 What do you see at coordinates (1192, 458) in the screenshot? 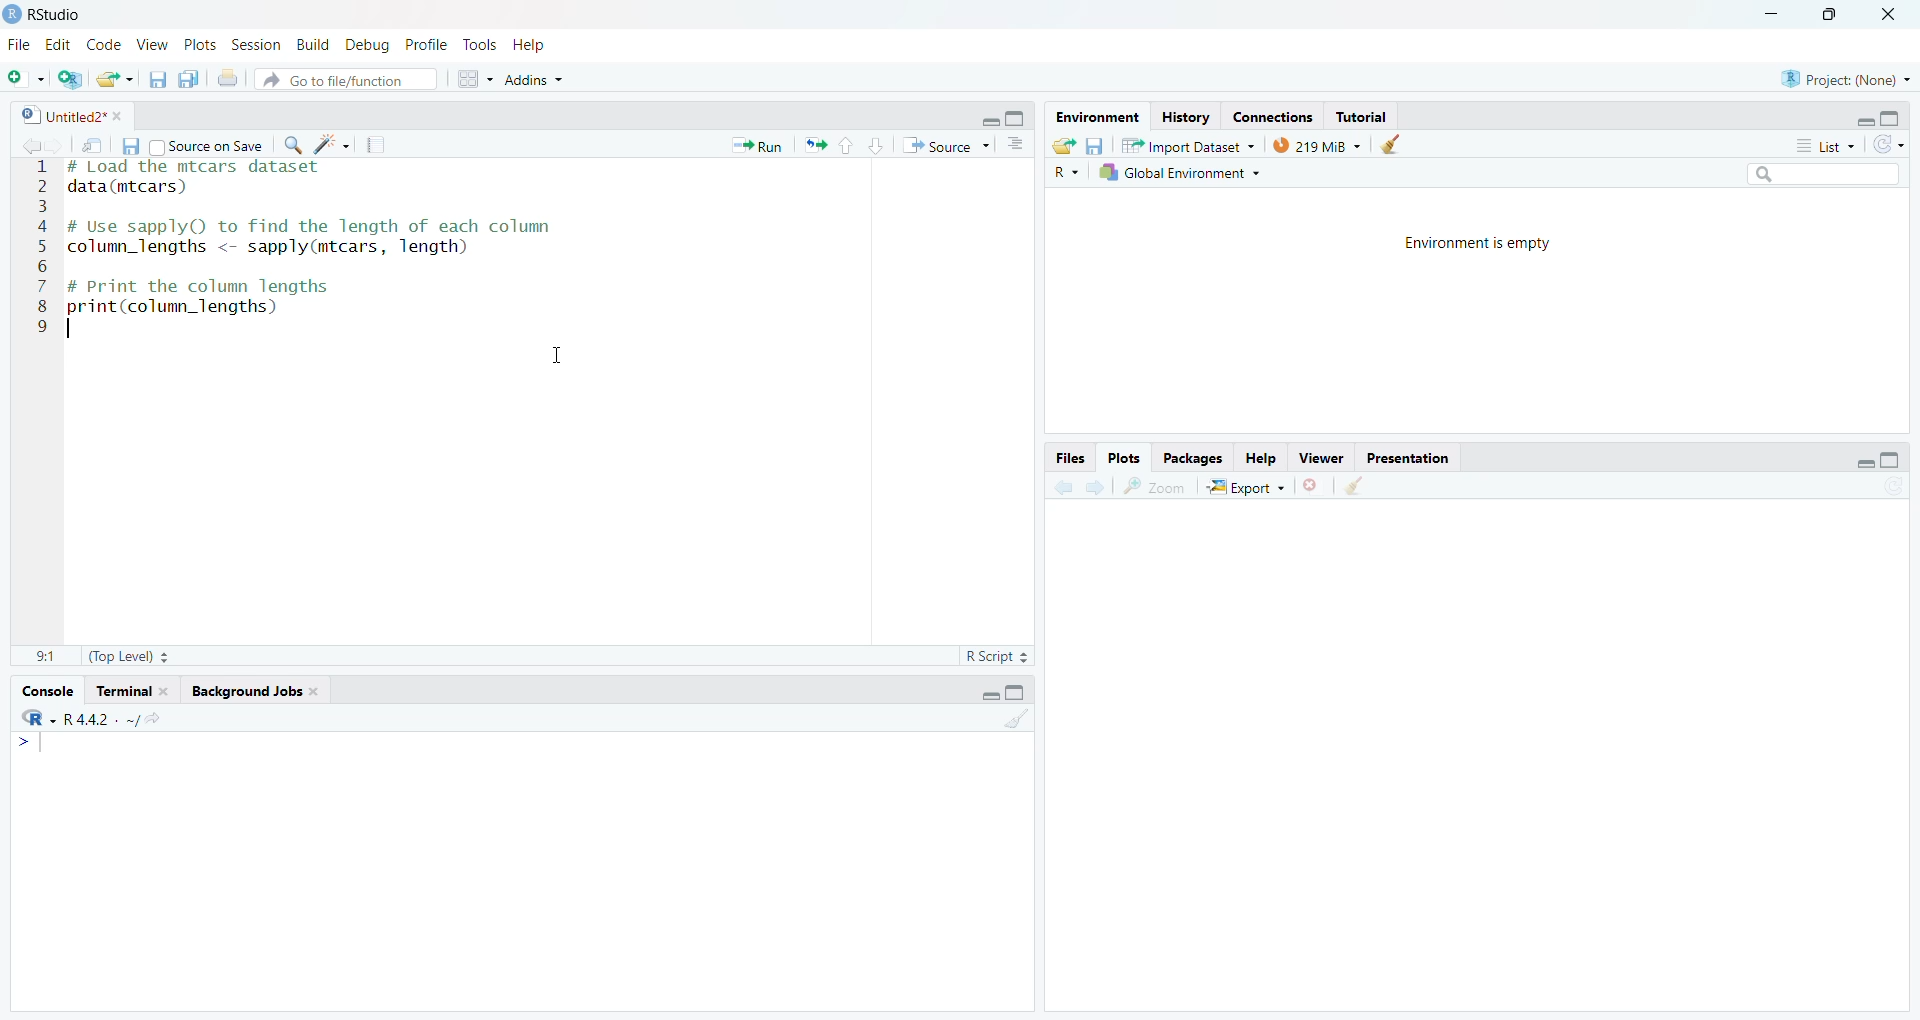
I see `Packages` at bounding box center [1192, 458].